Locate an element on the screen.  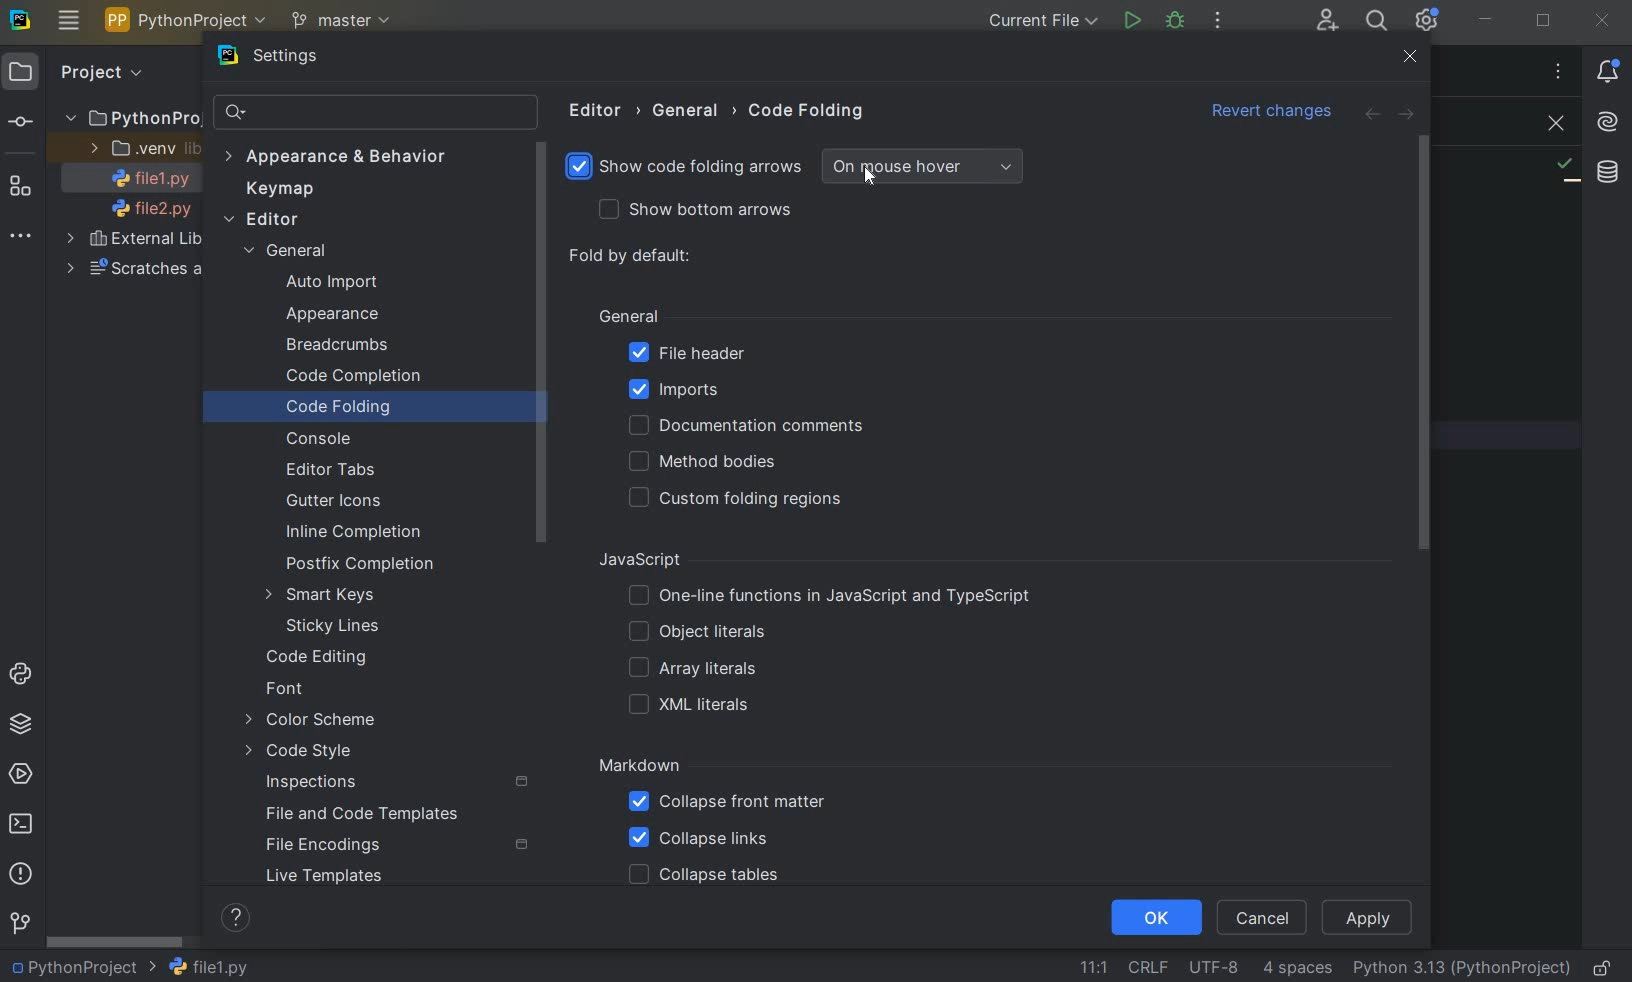
PYTHON PACKAGES is located at coordinates (26, 725).